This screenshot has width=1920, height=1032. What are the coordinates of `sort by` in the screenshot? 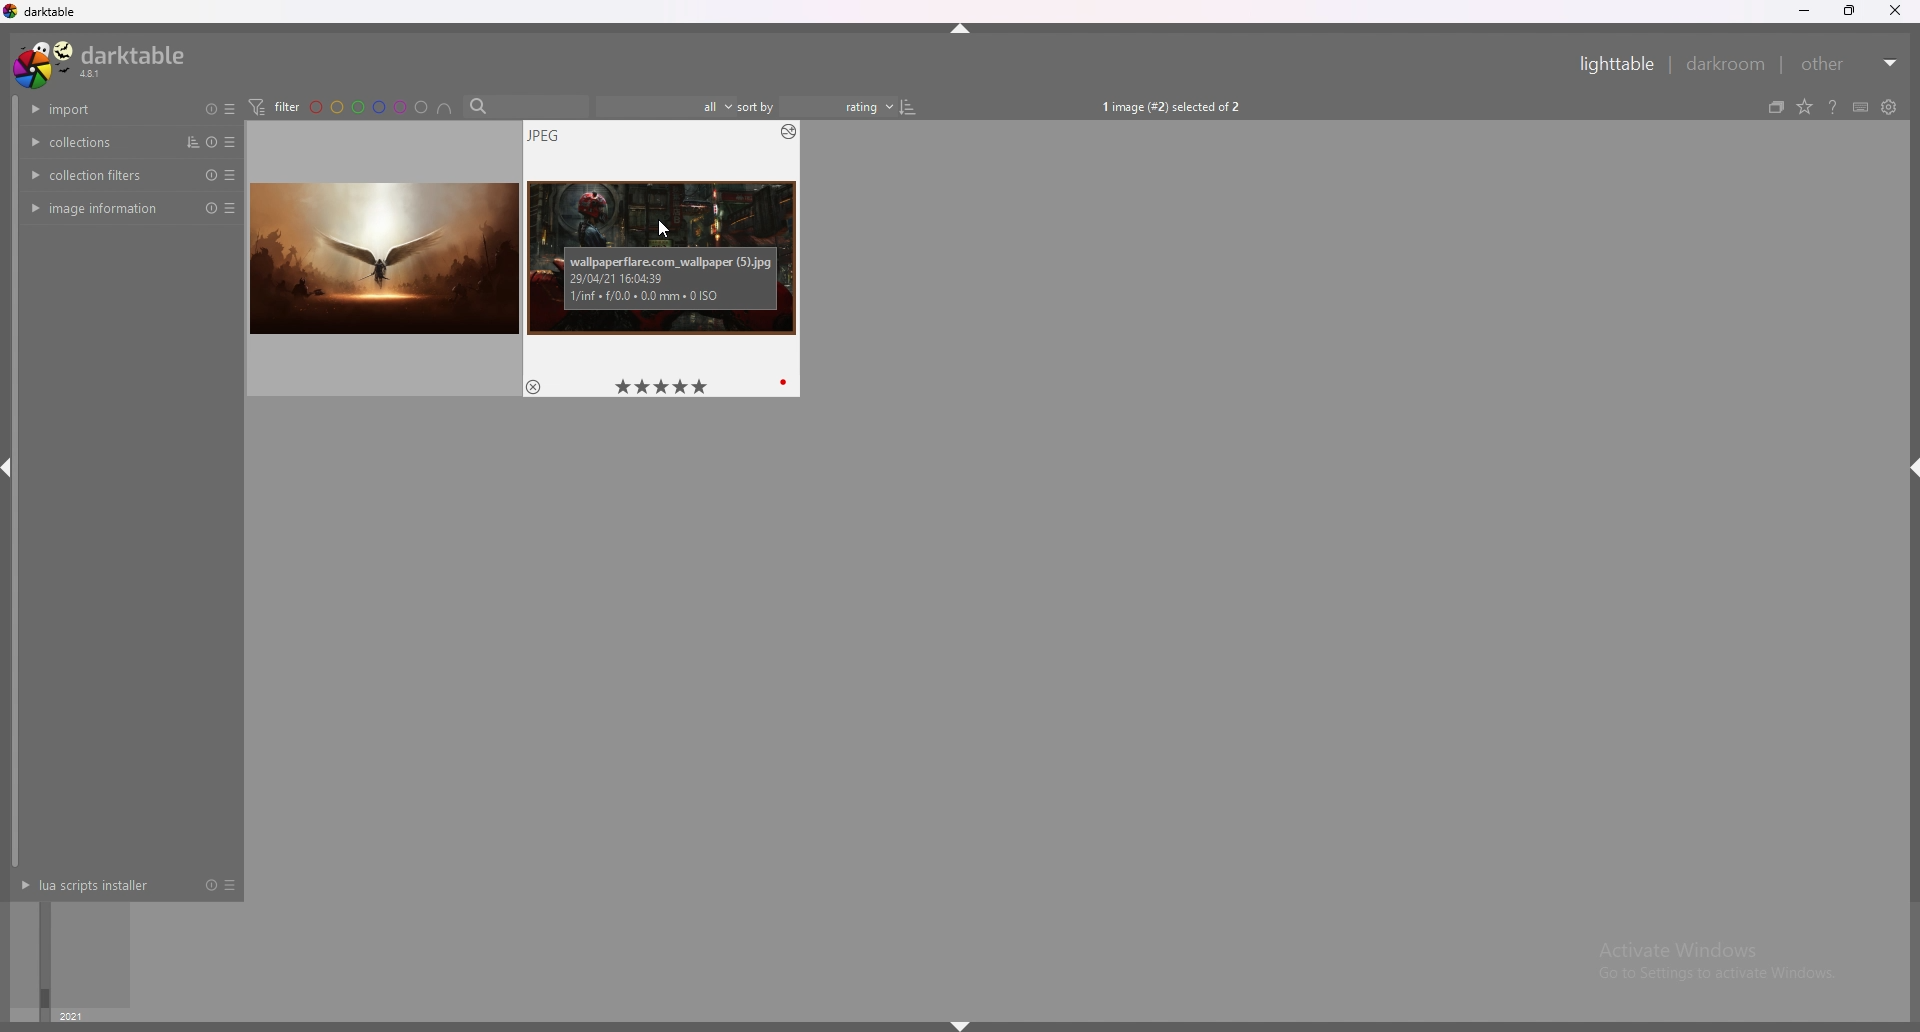 It's located at (757, 106).